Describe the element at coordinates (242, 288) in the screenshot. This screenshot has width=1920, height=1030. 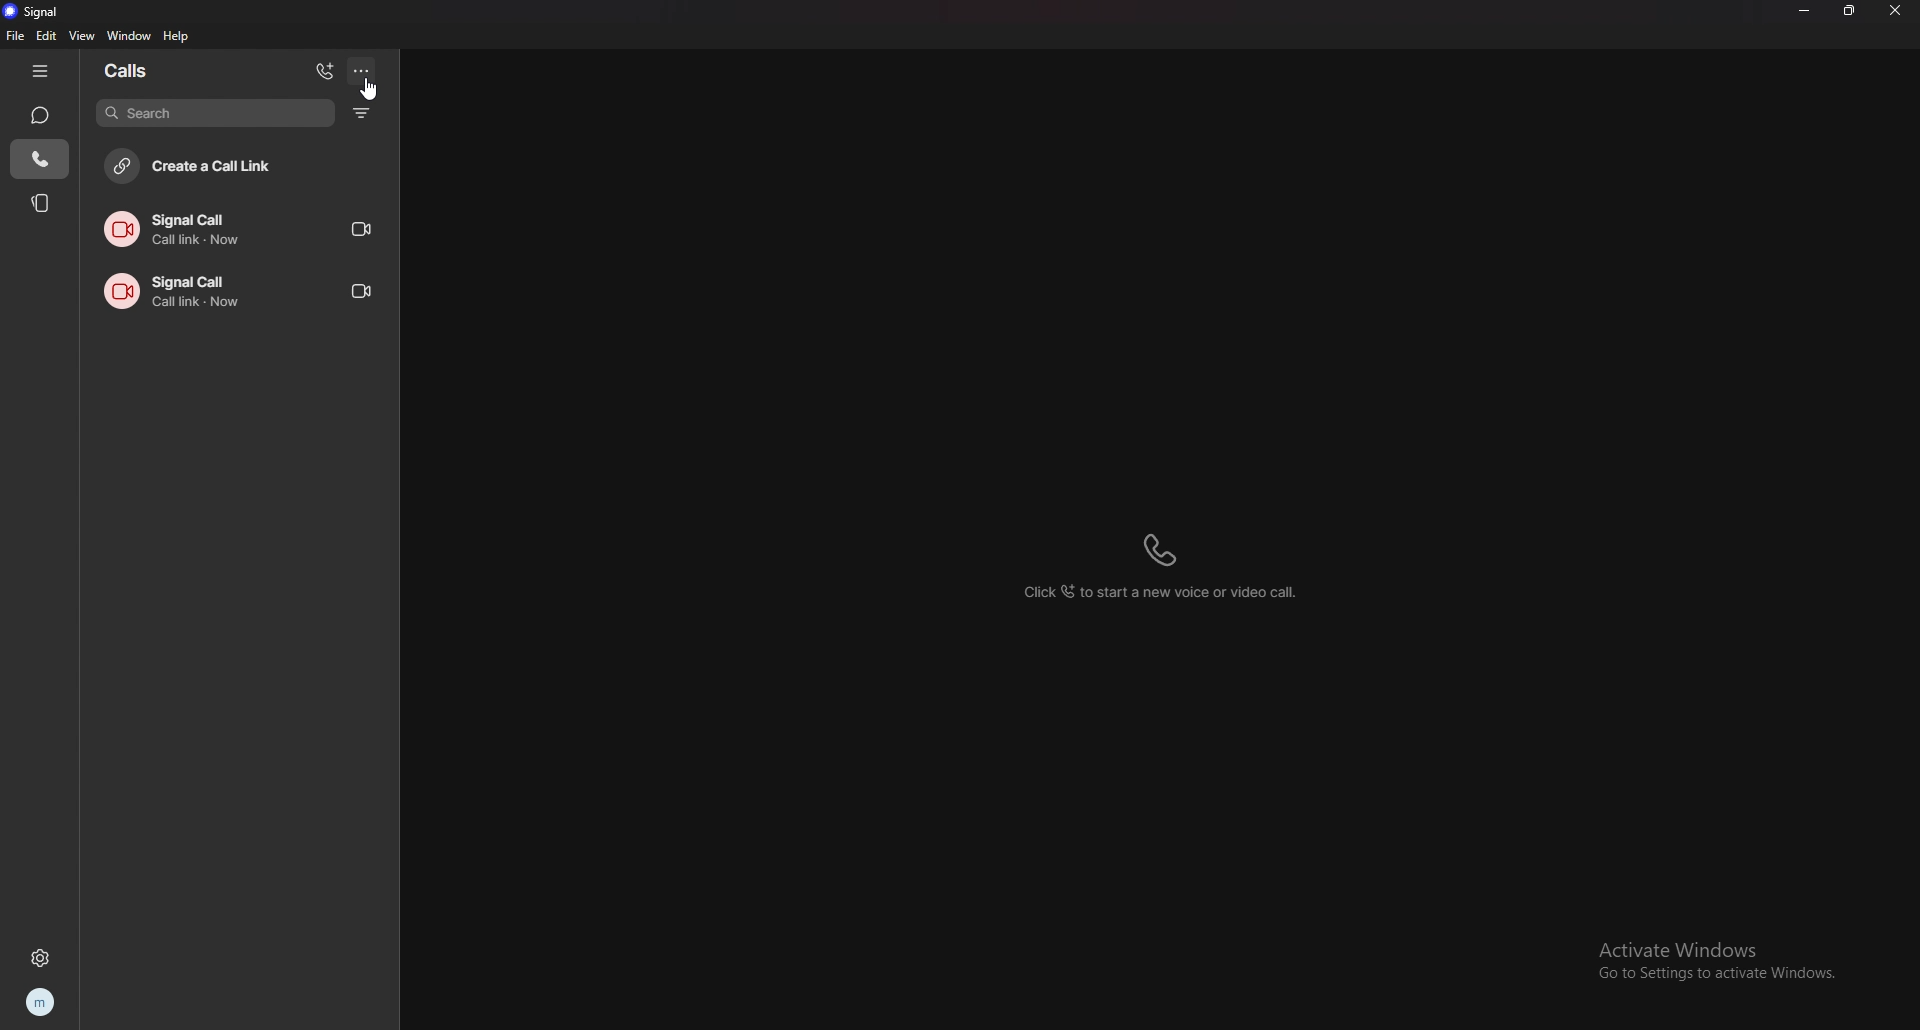
I see `call` at that location.